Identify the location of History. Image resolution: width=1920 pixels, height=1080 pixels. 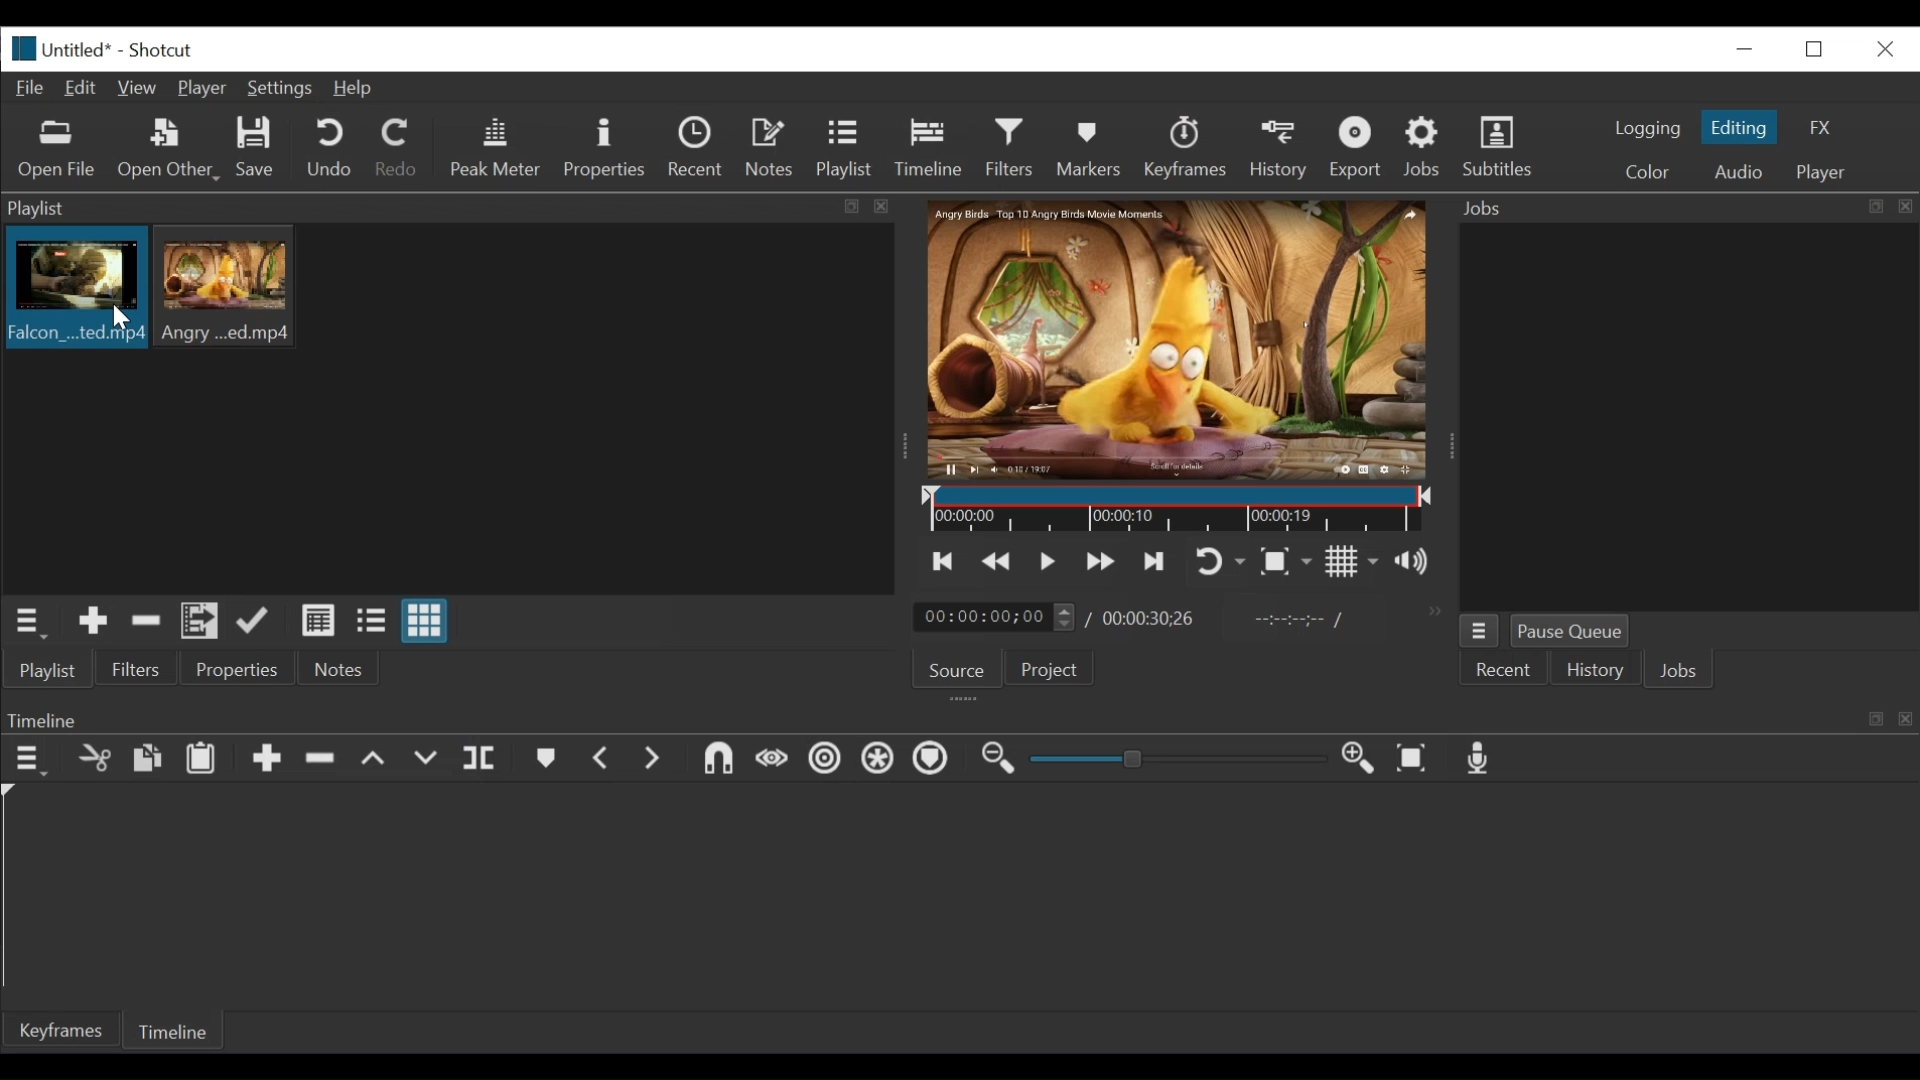
(1282, 147).